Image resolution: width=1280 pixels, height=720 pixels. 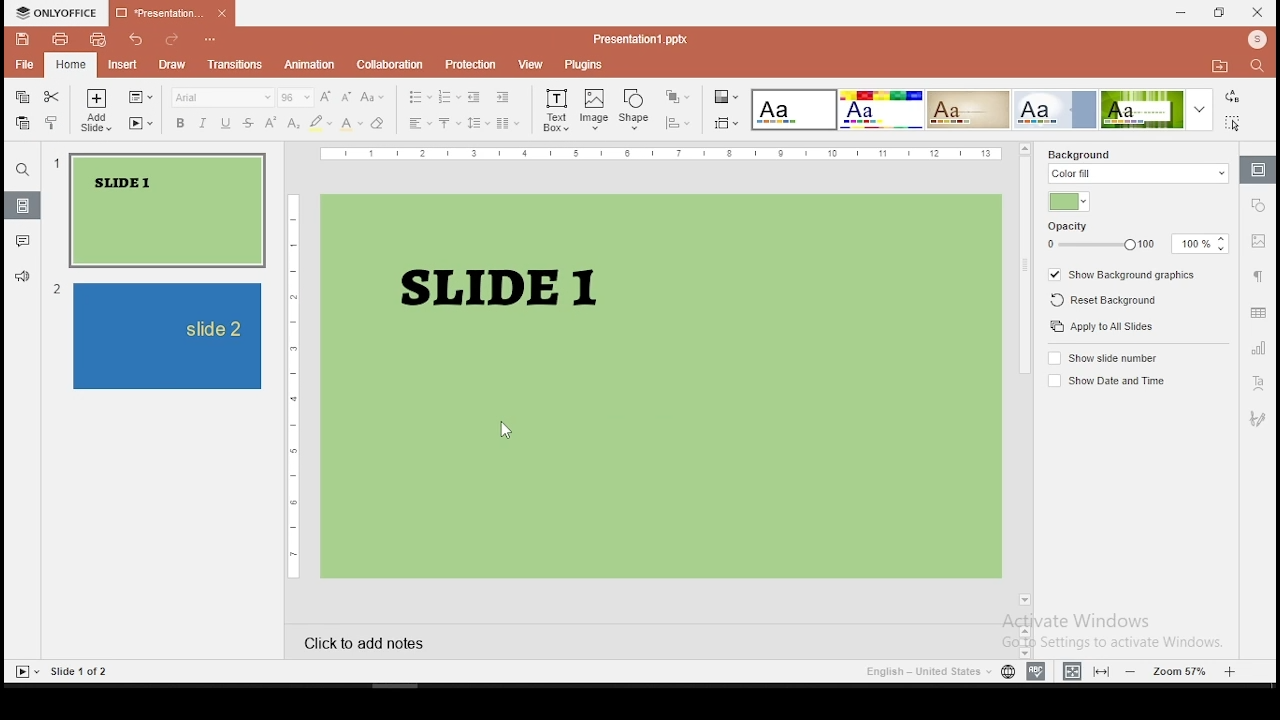 What do you see at coordinates (594, 109) in the screenshot?
I see `image` at bounding box center [594, 109].